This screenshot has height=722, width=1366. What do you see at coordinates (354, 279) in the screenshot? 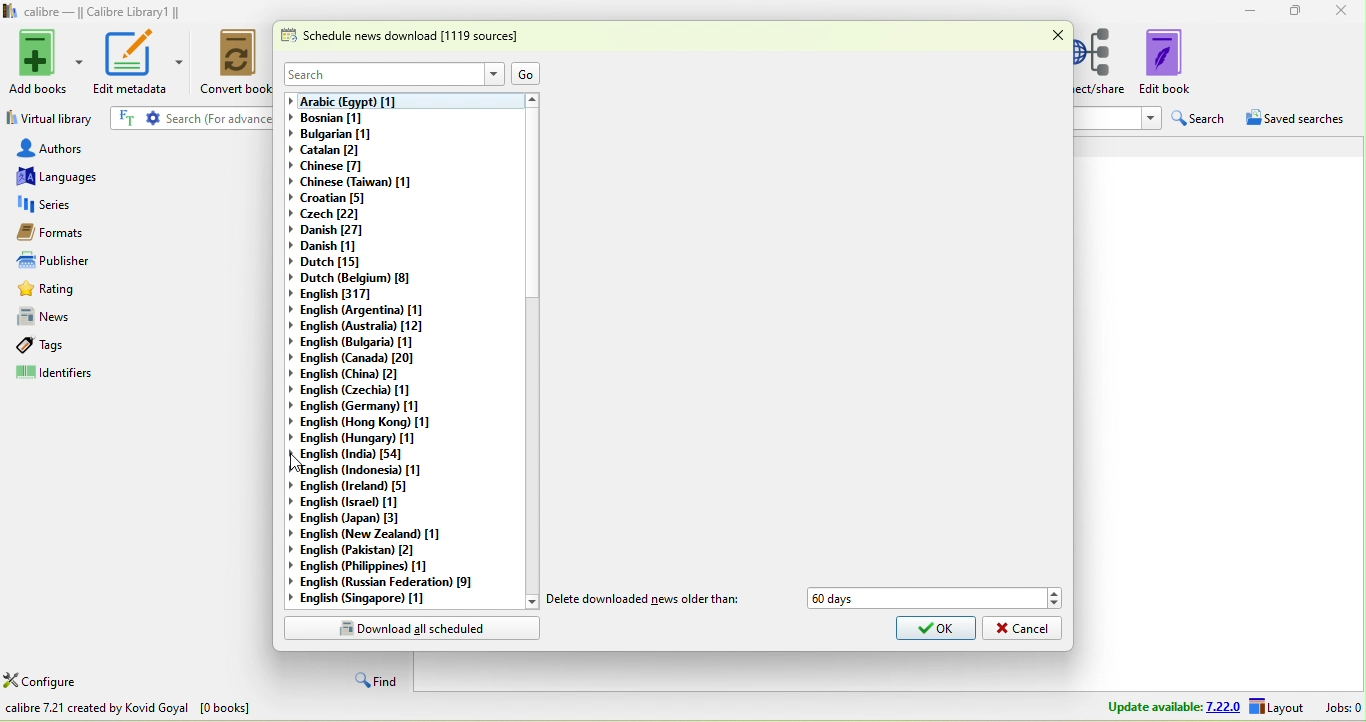
I see `dutch(belgium)[8]` at bounding box center [354, 279].